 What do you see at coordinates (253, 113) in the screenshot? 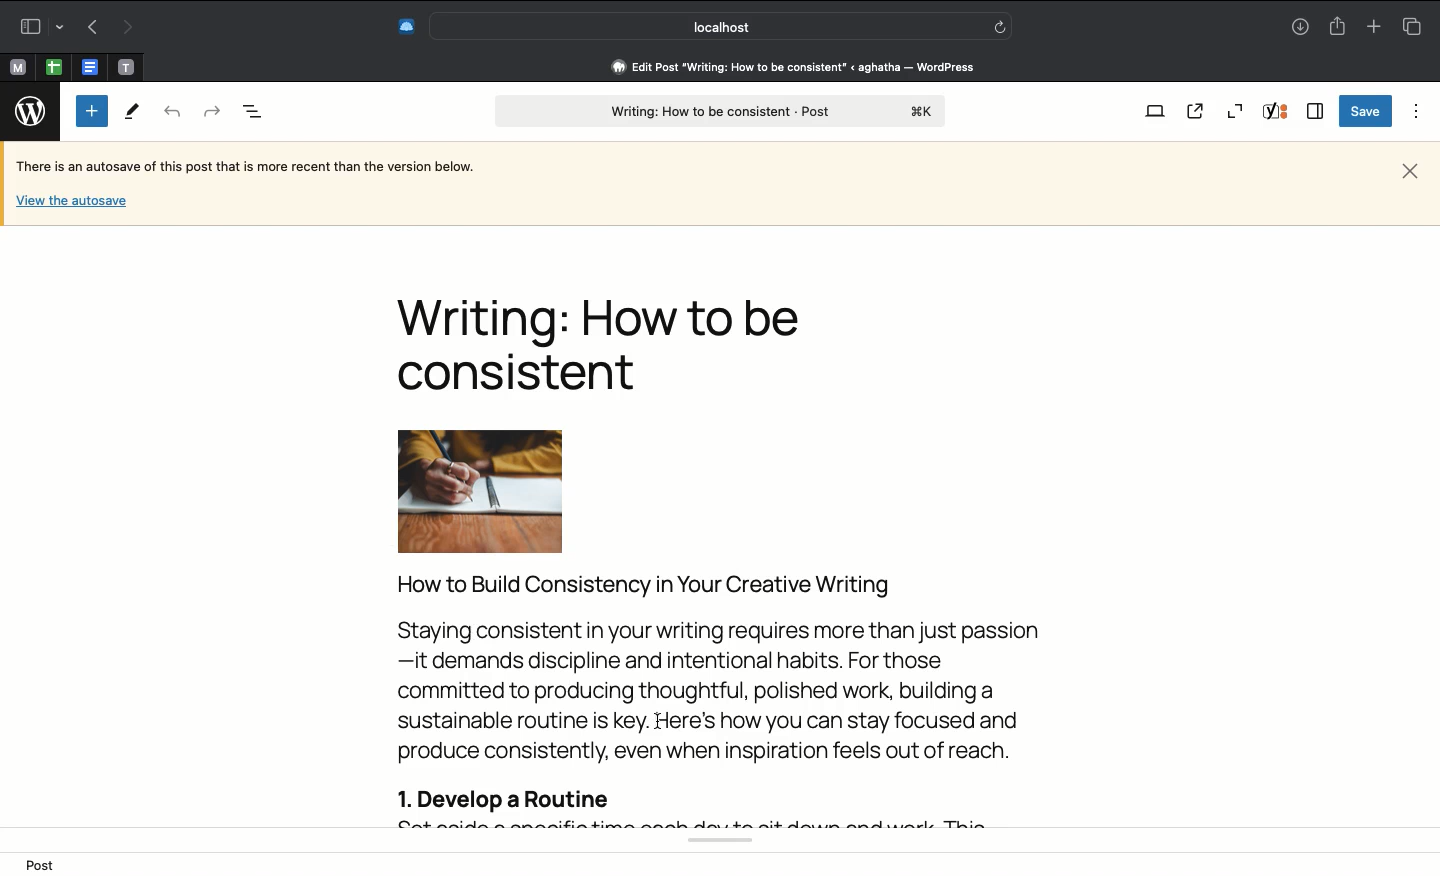
I see `Document overview` at bounding box center [253, 113].